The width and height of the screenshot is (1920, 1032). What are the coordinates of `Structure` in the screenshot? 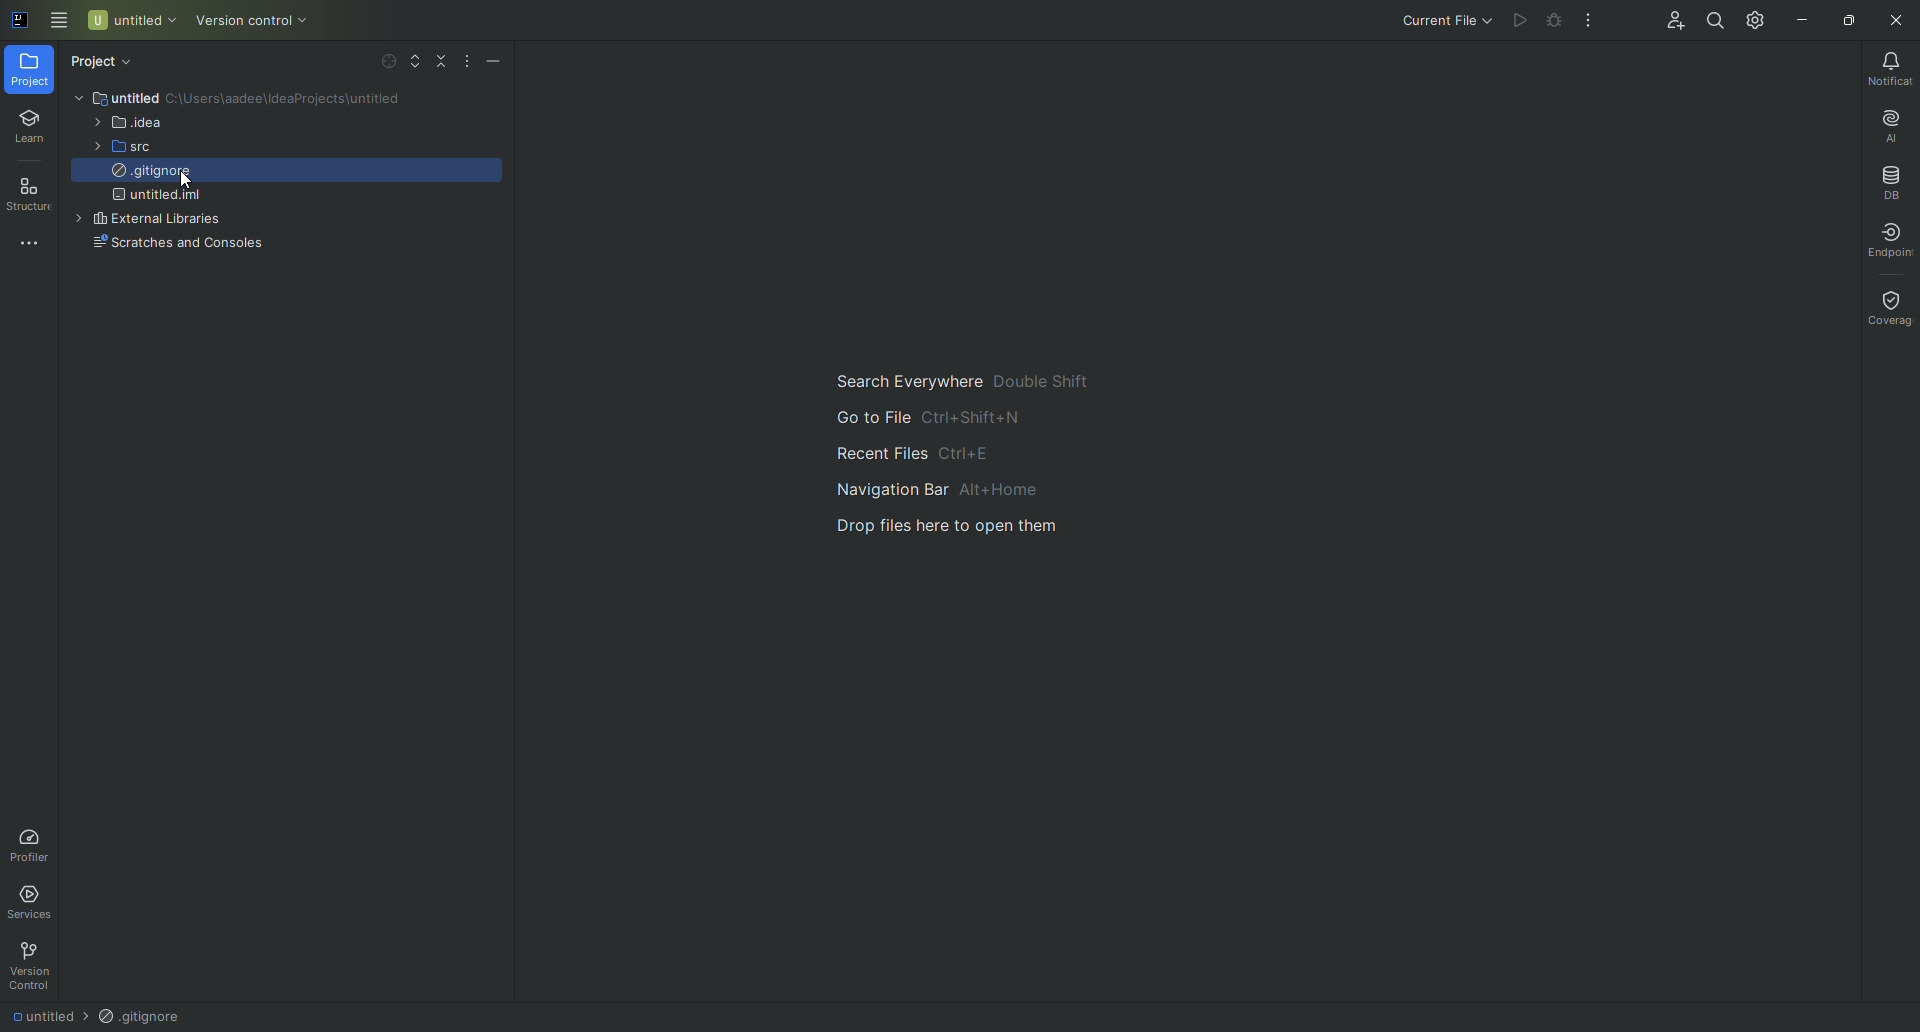 It's located at (33, 193).